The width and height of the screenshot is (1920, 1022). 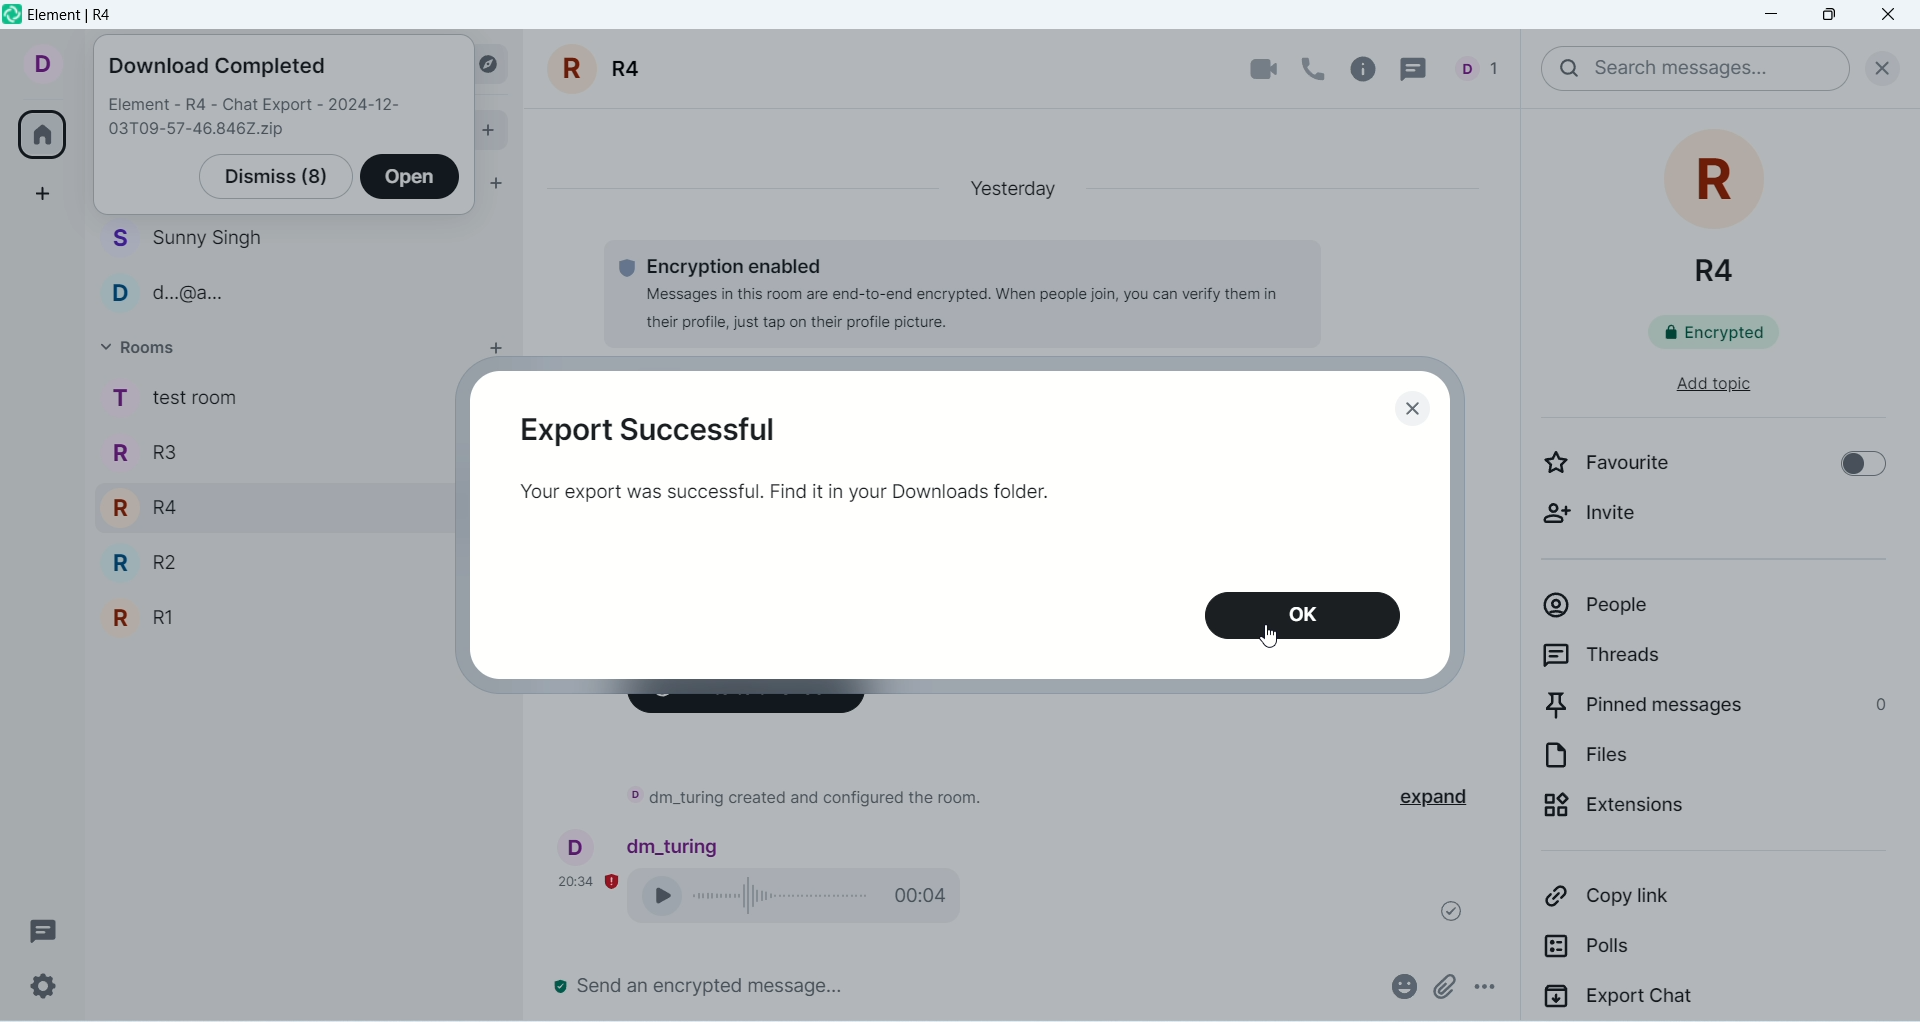 I want to click on threads, so click(x=44, y=931).